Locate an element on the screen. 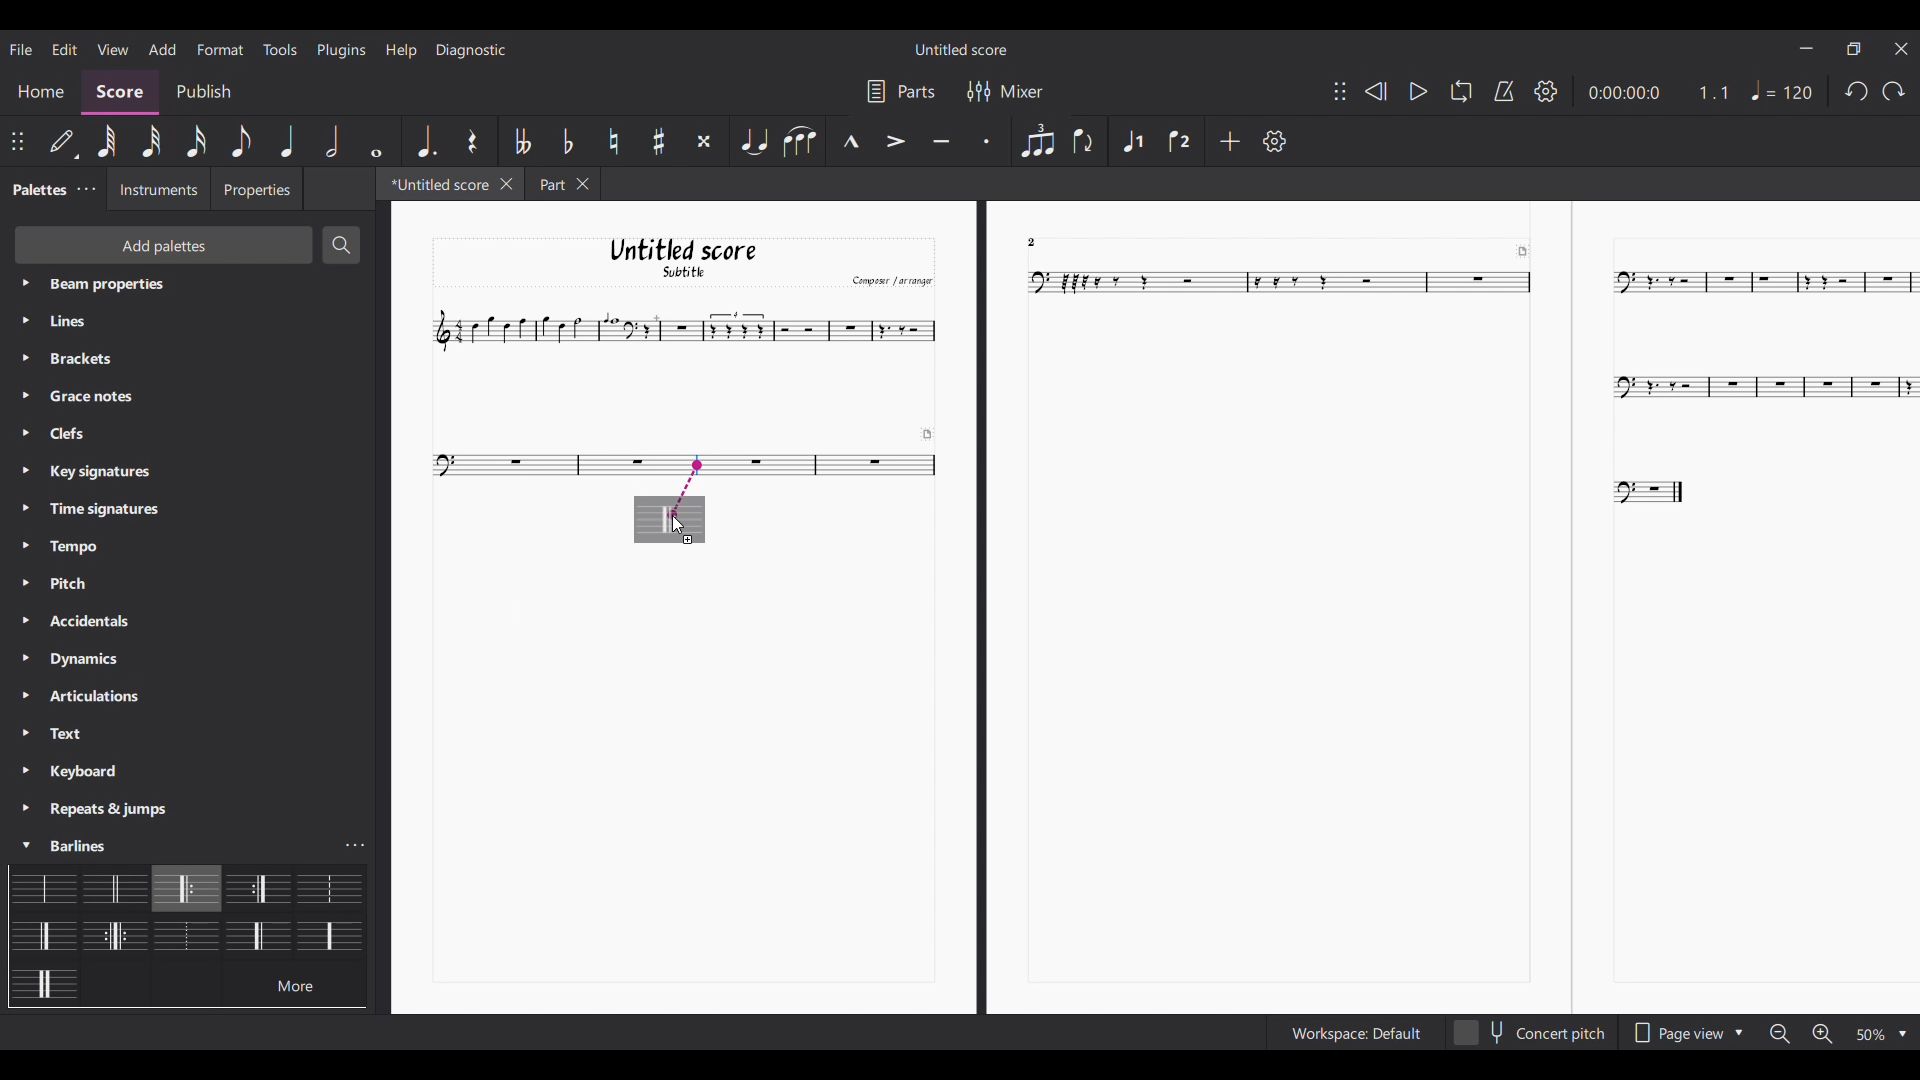  Palette settings is located at coordinates (86, 189).